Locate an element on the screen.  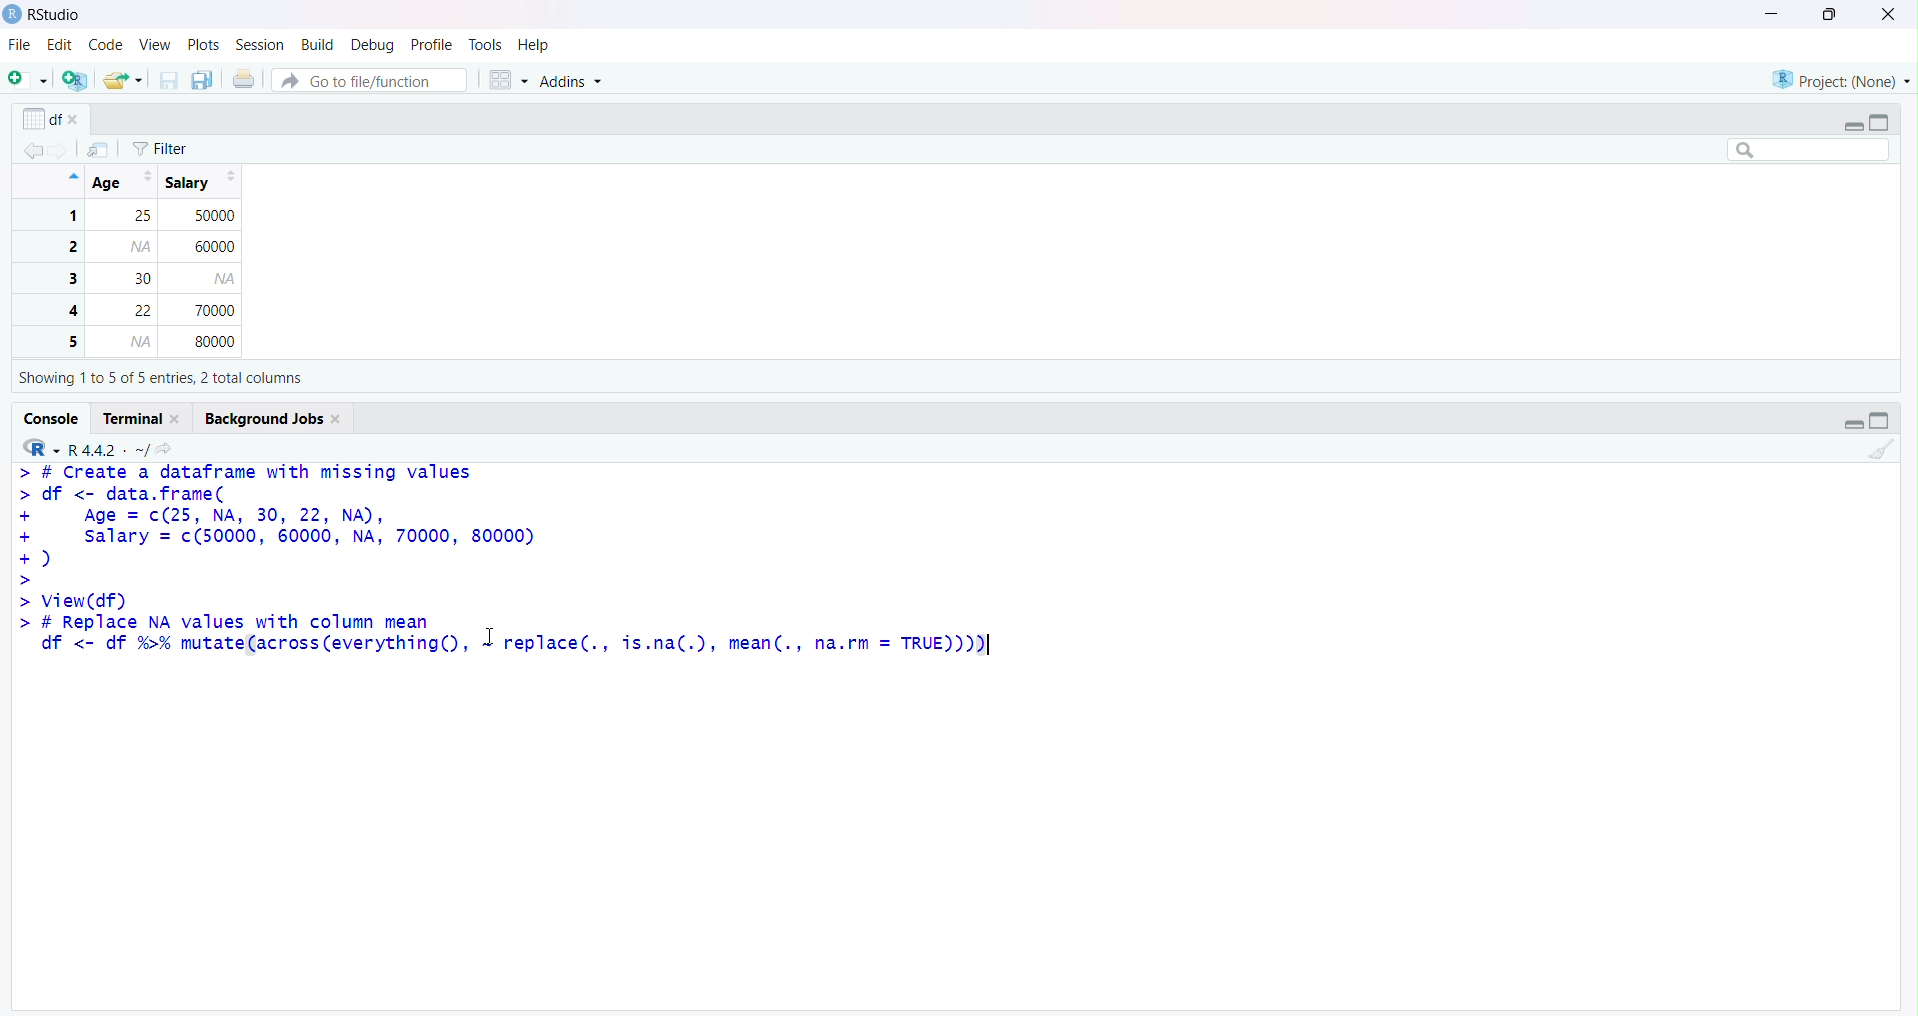
Text cursor is located at coordinates (500, 632).